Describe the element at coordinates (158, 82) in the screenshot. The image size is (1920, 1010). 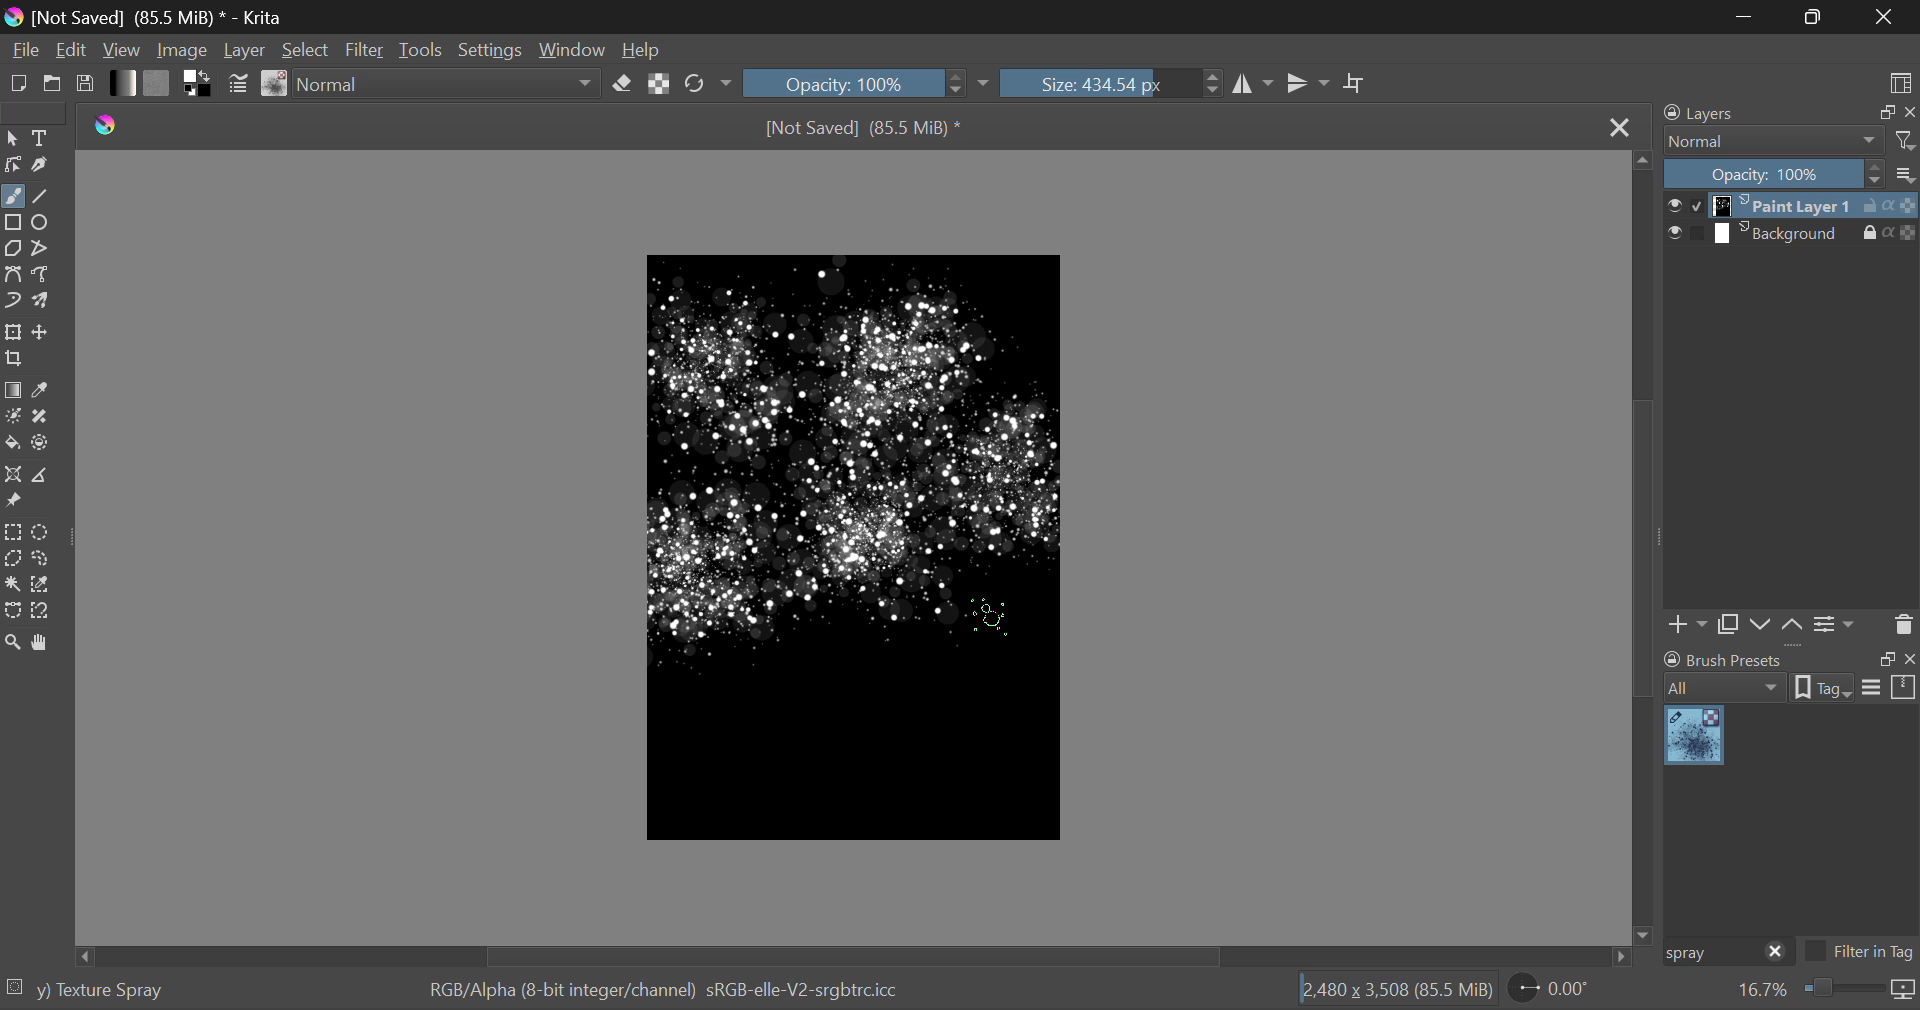
I see `Pattern` at that location.